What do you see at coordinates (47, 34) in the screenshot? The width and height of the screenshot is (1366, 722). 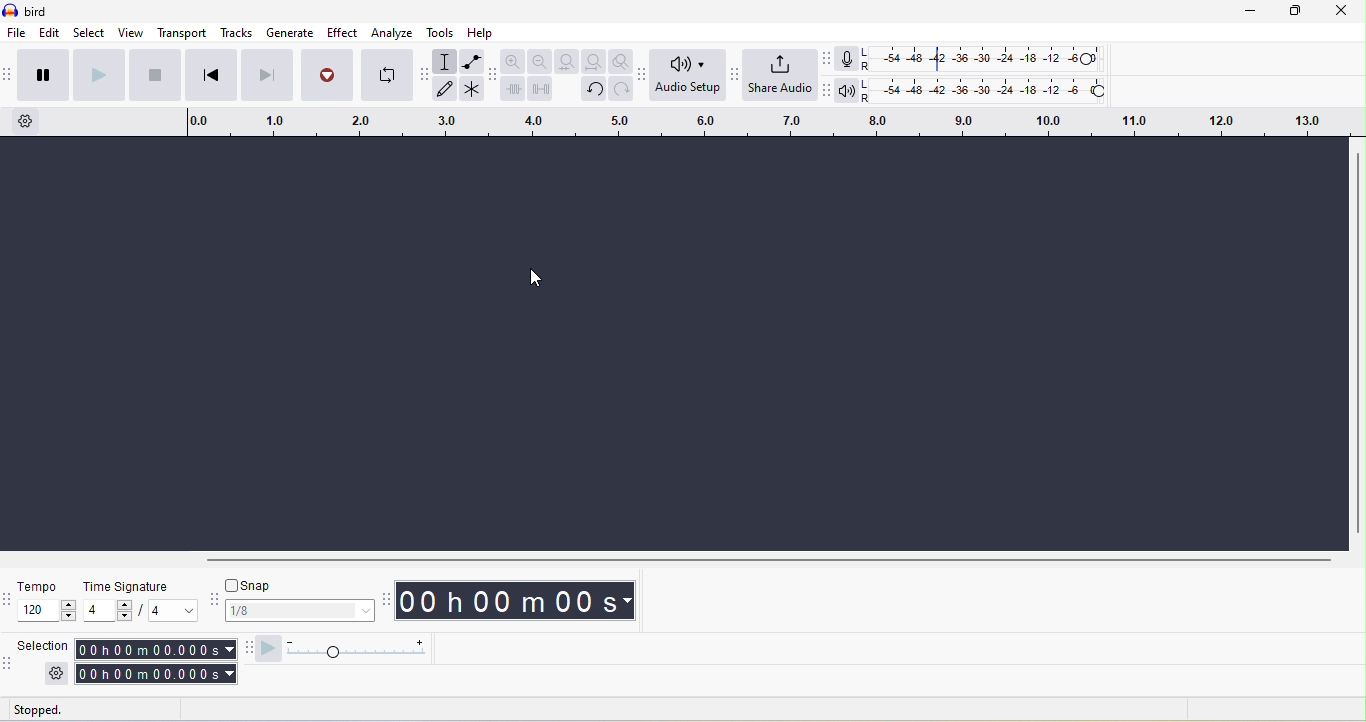 I see `edit` at bounding box center [47, 34].